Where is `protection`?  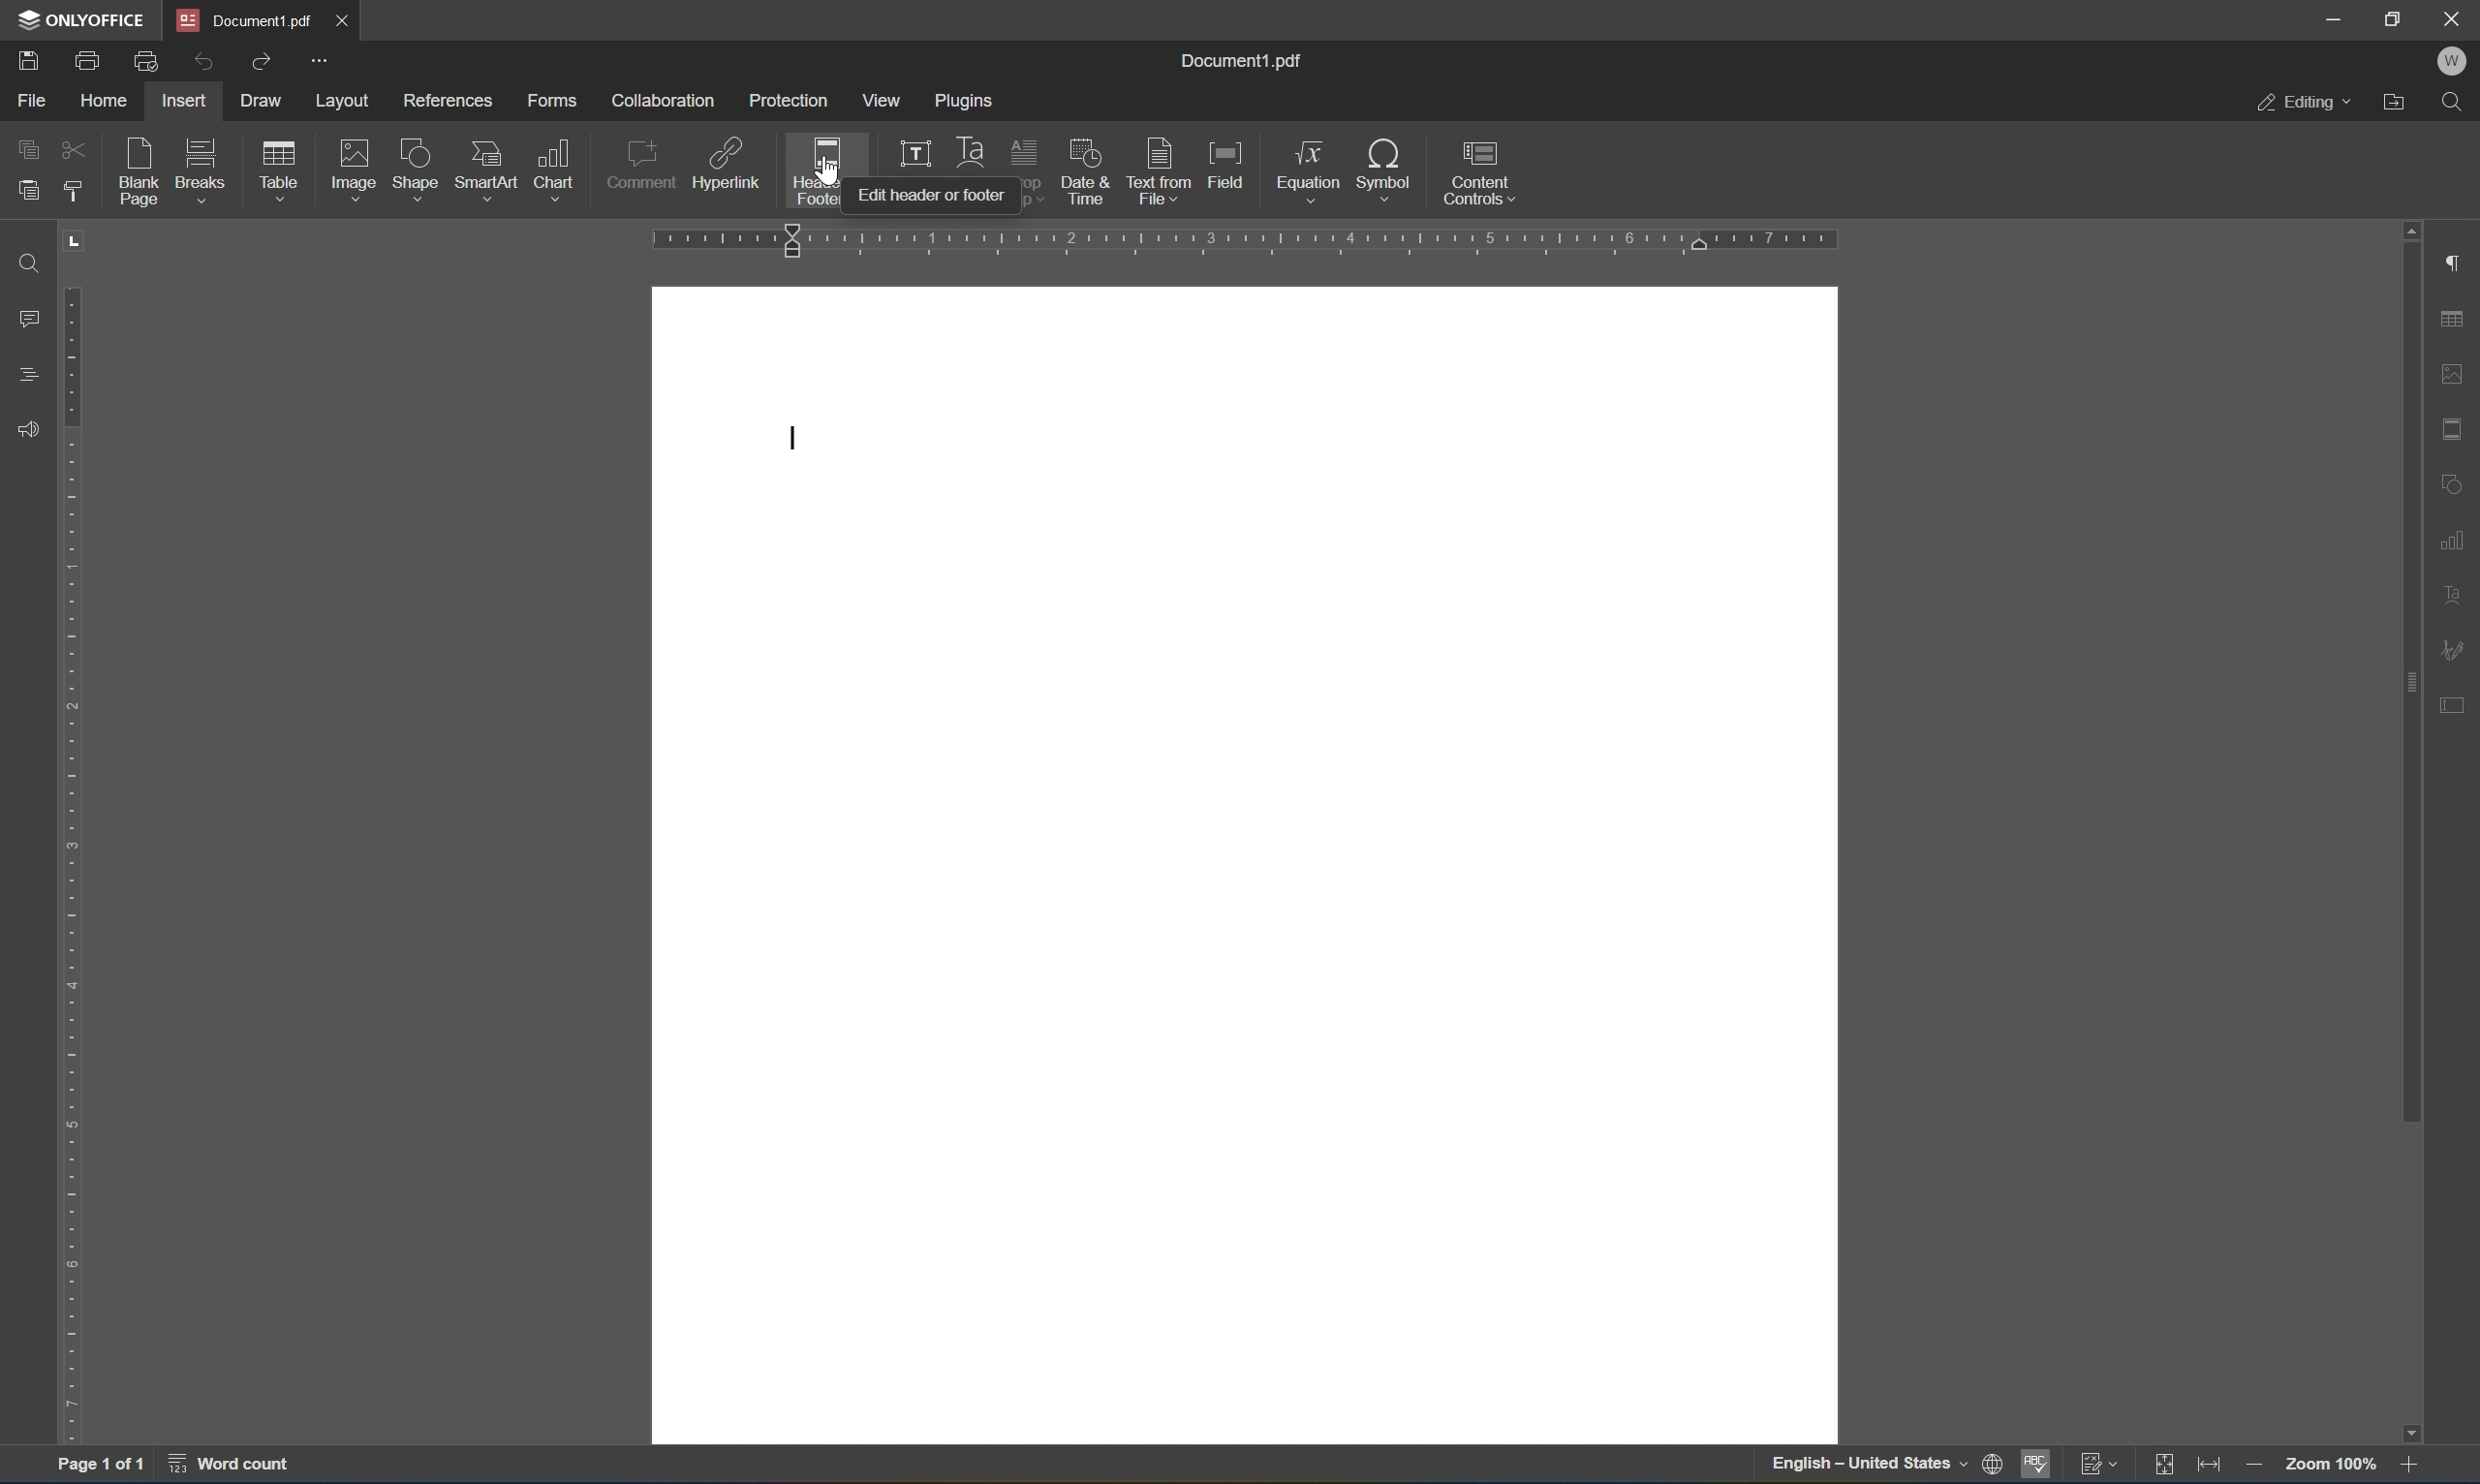
protection is located at coordinates (789, 102).